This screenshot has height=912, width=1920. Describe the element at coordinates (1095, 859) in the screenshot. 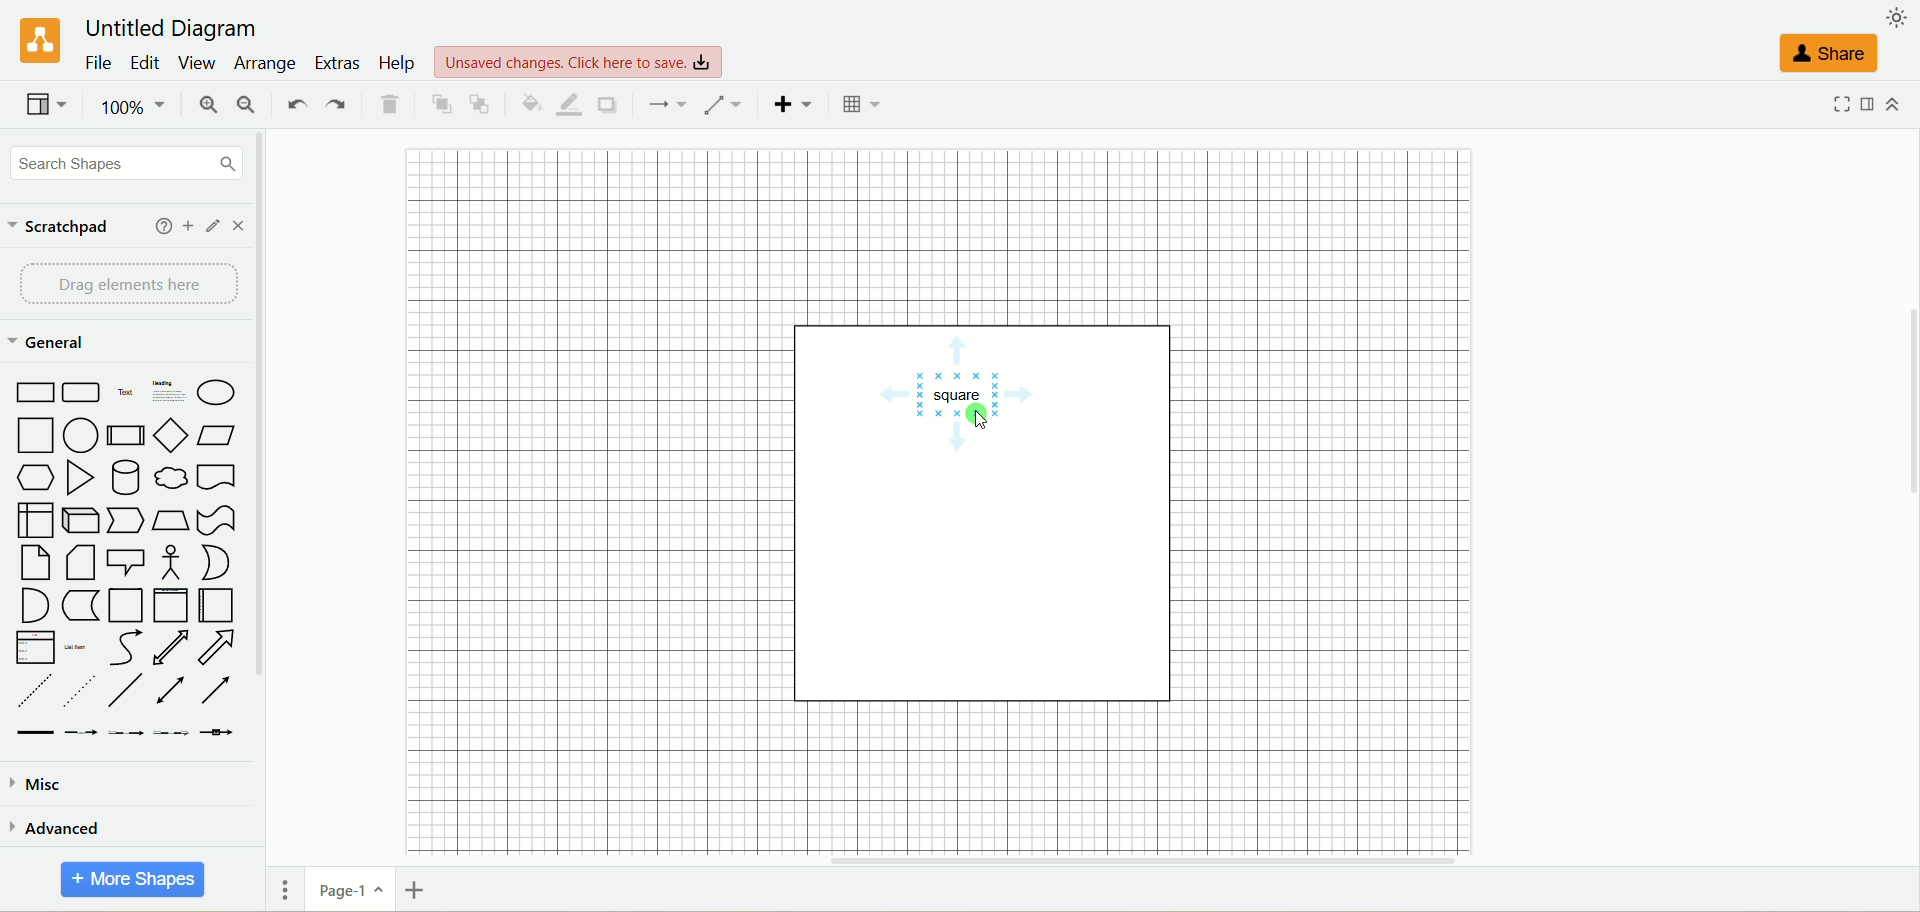

I see `horizontal scroll bar` at that location.